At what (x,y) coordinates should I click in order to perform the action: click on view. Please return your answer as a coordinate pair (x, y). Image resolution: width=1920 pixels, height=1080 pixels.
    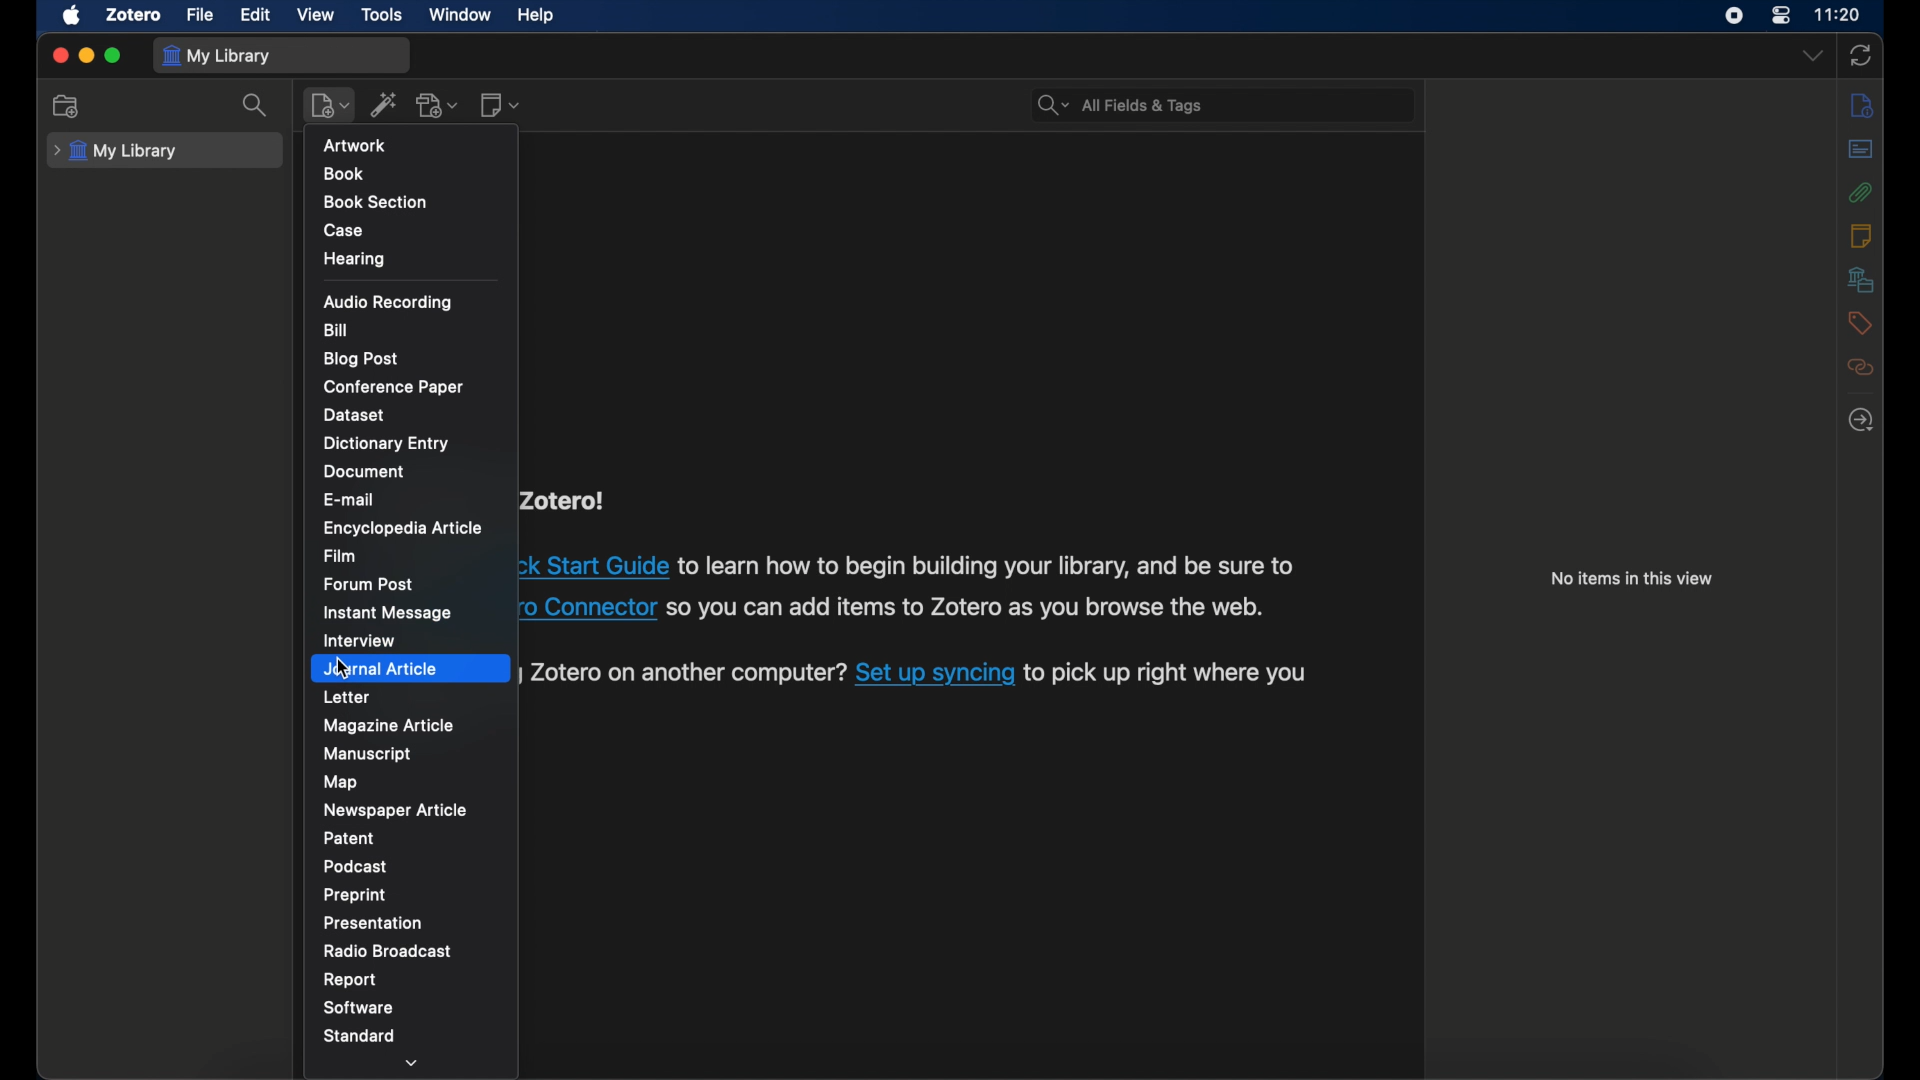
    Looking at the image, I should click on (317, 15).